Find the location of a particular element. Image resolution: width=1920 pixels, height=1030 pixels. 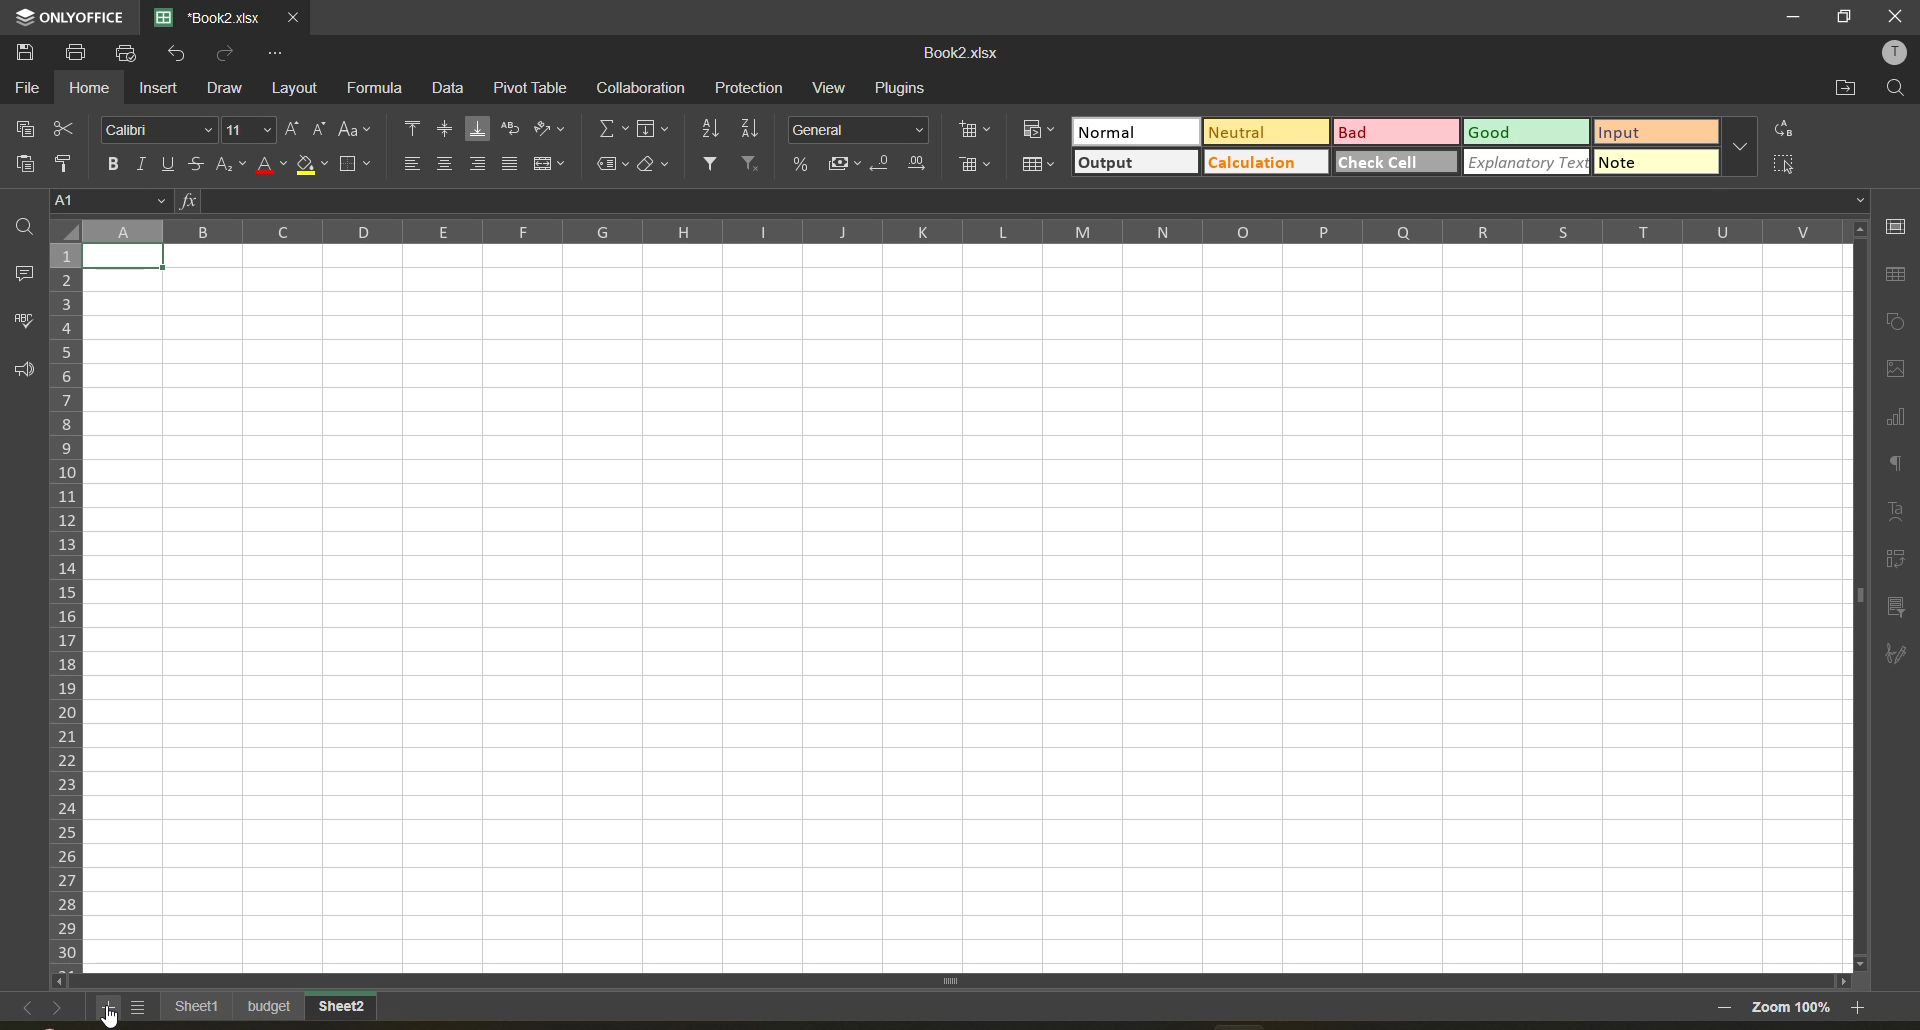

column names is located at coordinates (946, 231).